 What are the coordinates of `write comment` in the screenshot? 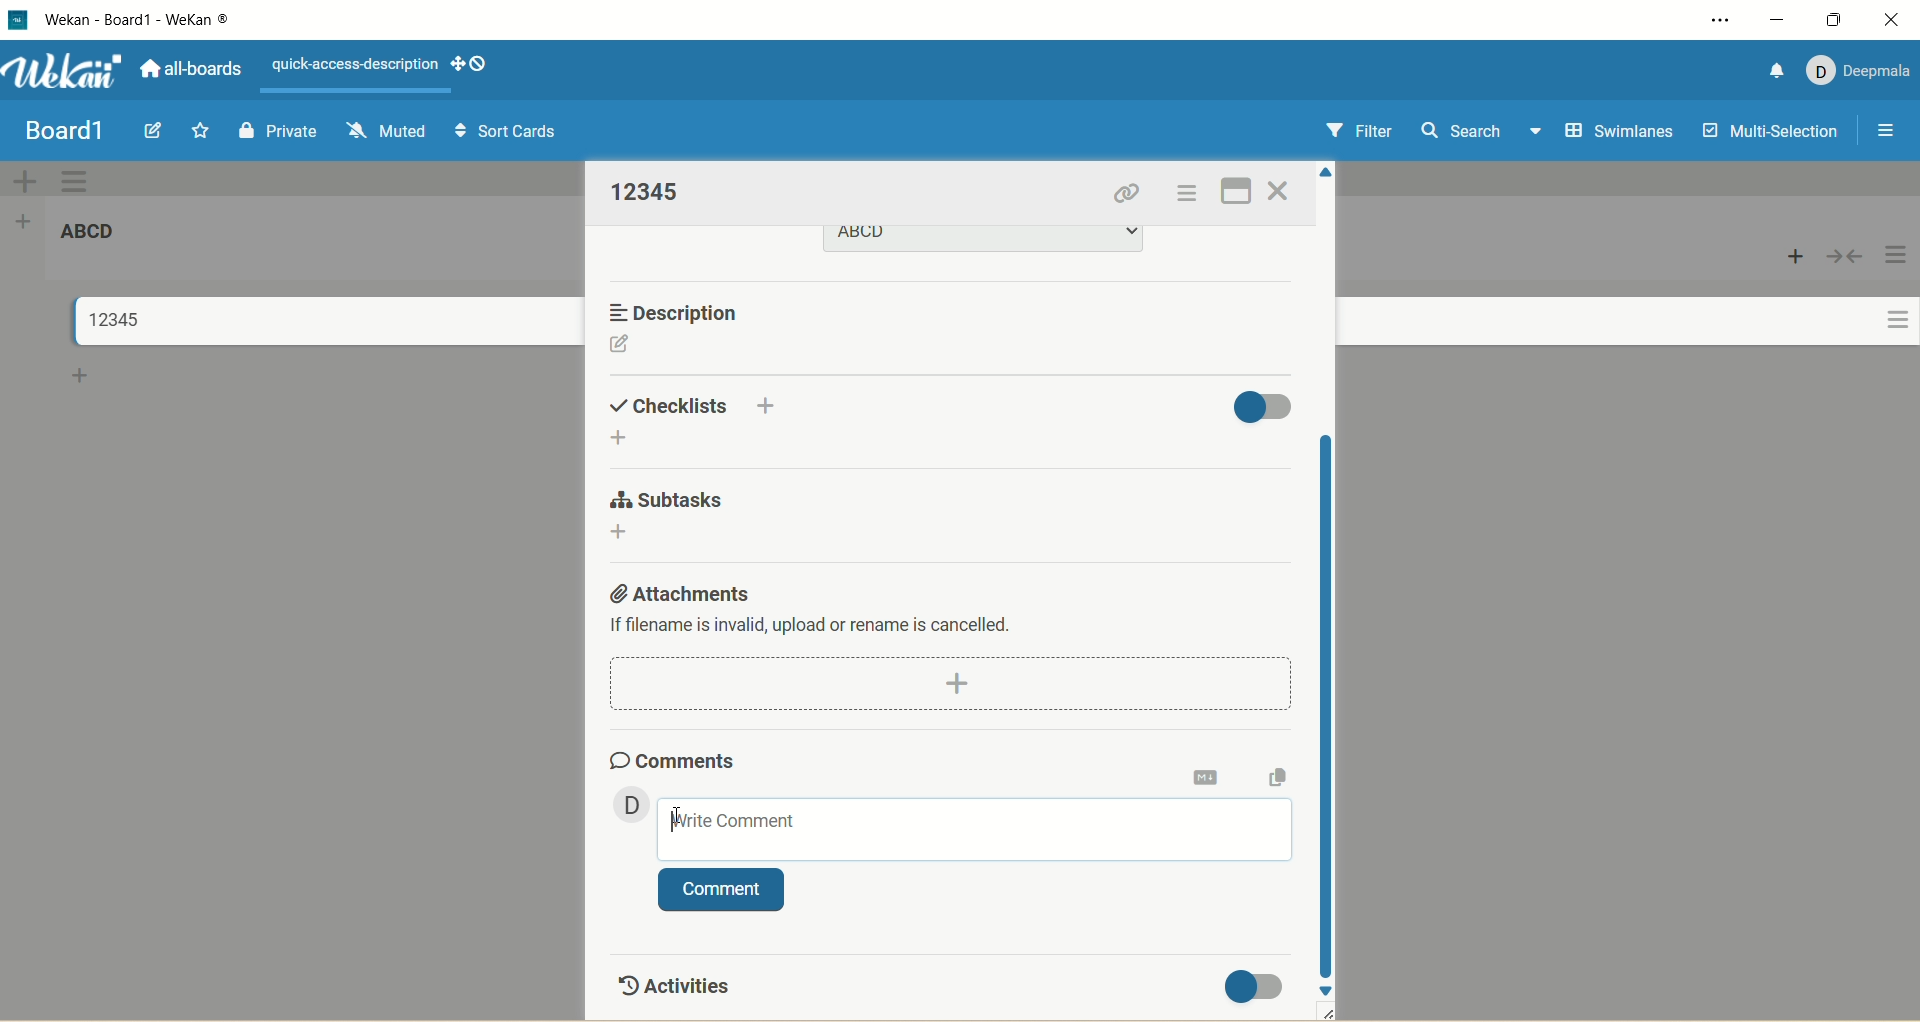 It's located at (970, 834).